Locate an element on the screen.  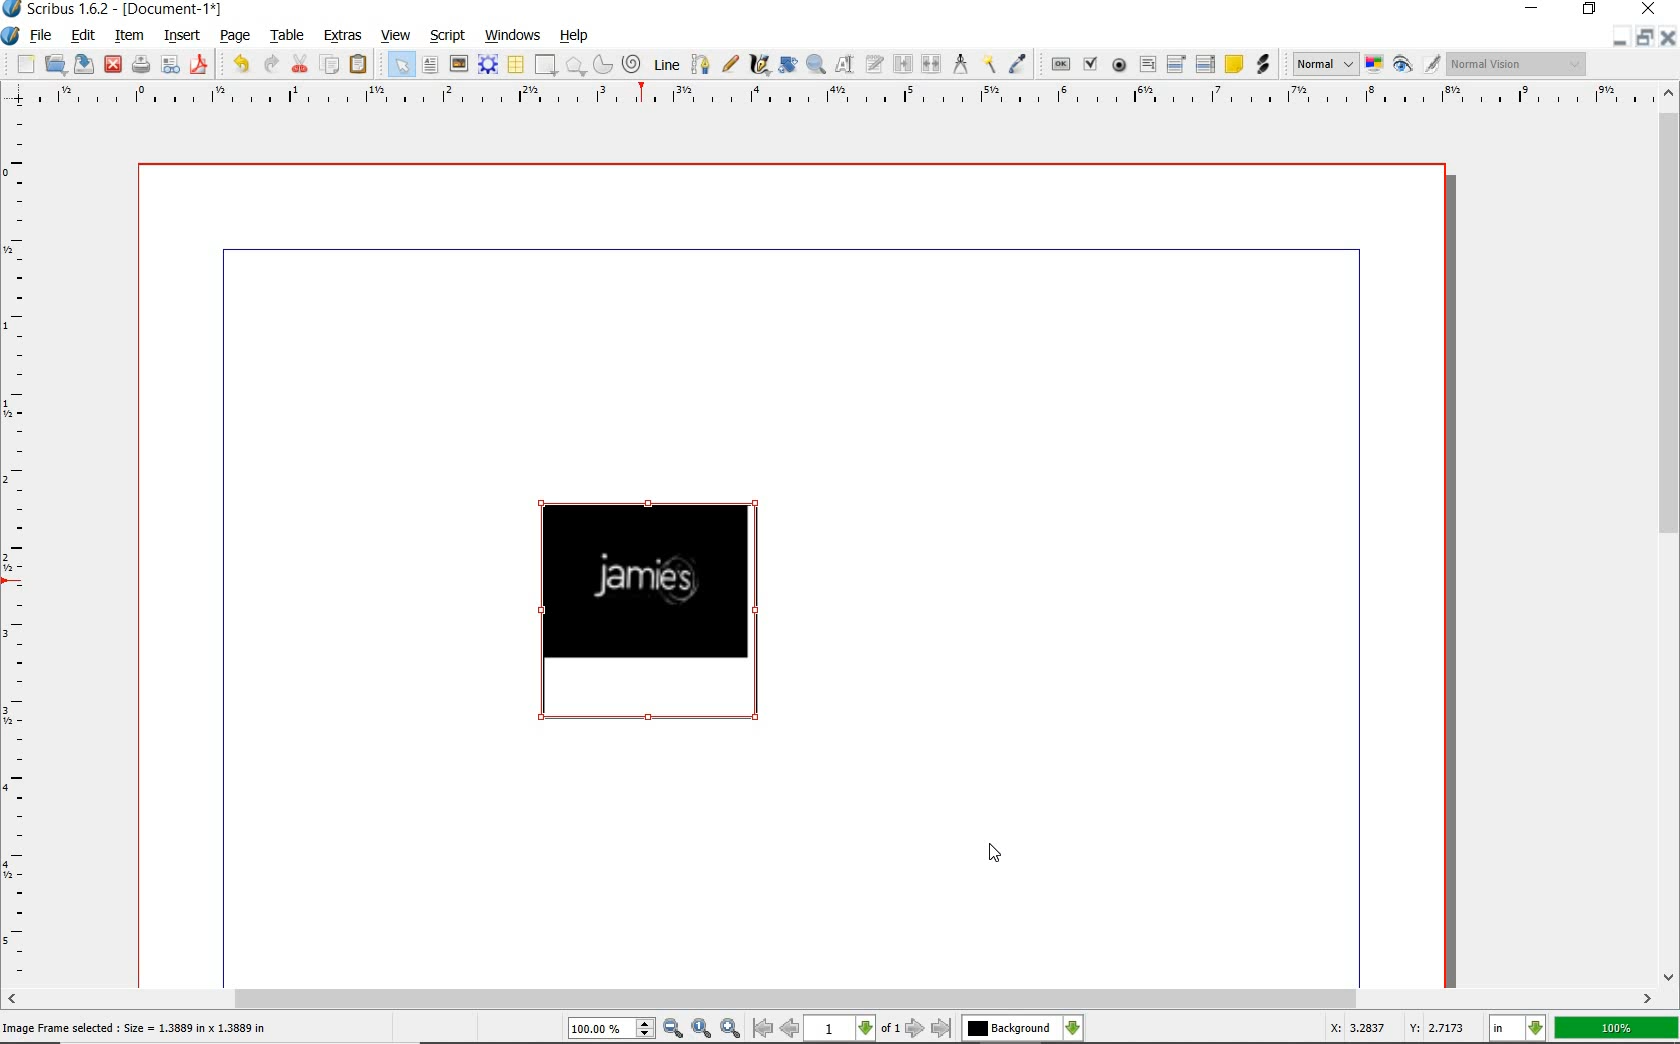
toggle color management is located at coordinates (1374, 64).